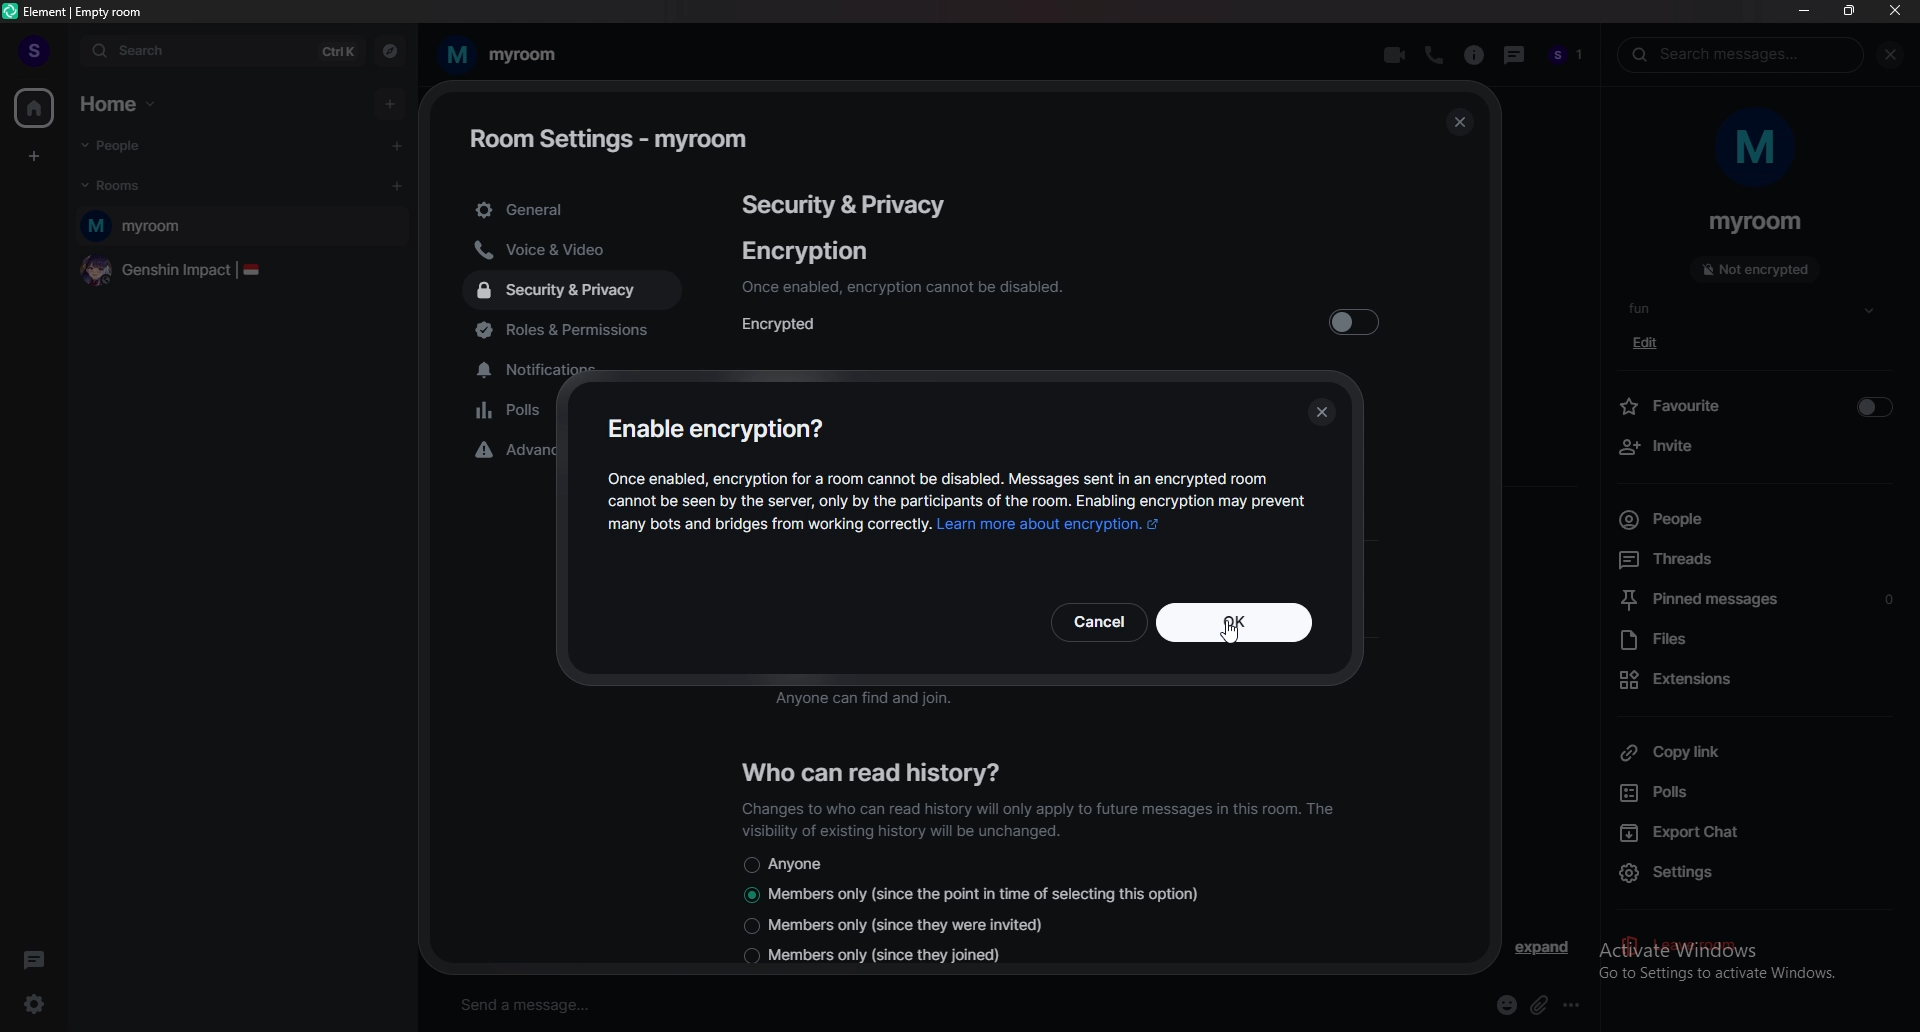 Image resolution: width=1920 pixels, height=1032 pixels. What do you see at coordinates (12, 12) in the screenshot?
I see `element logo` at bounding box center [12, 12].